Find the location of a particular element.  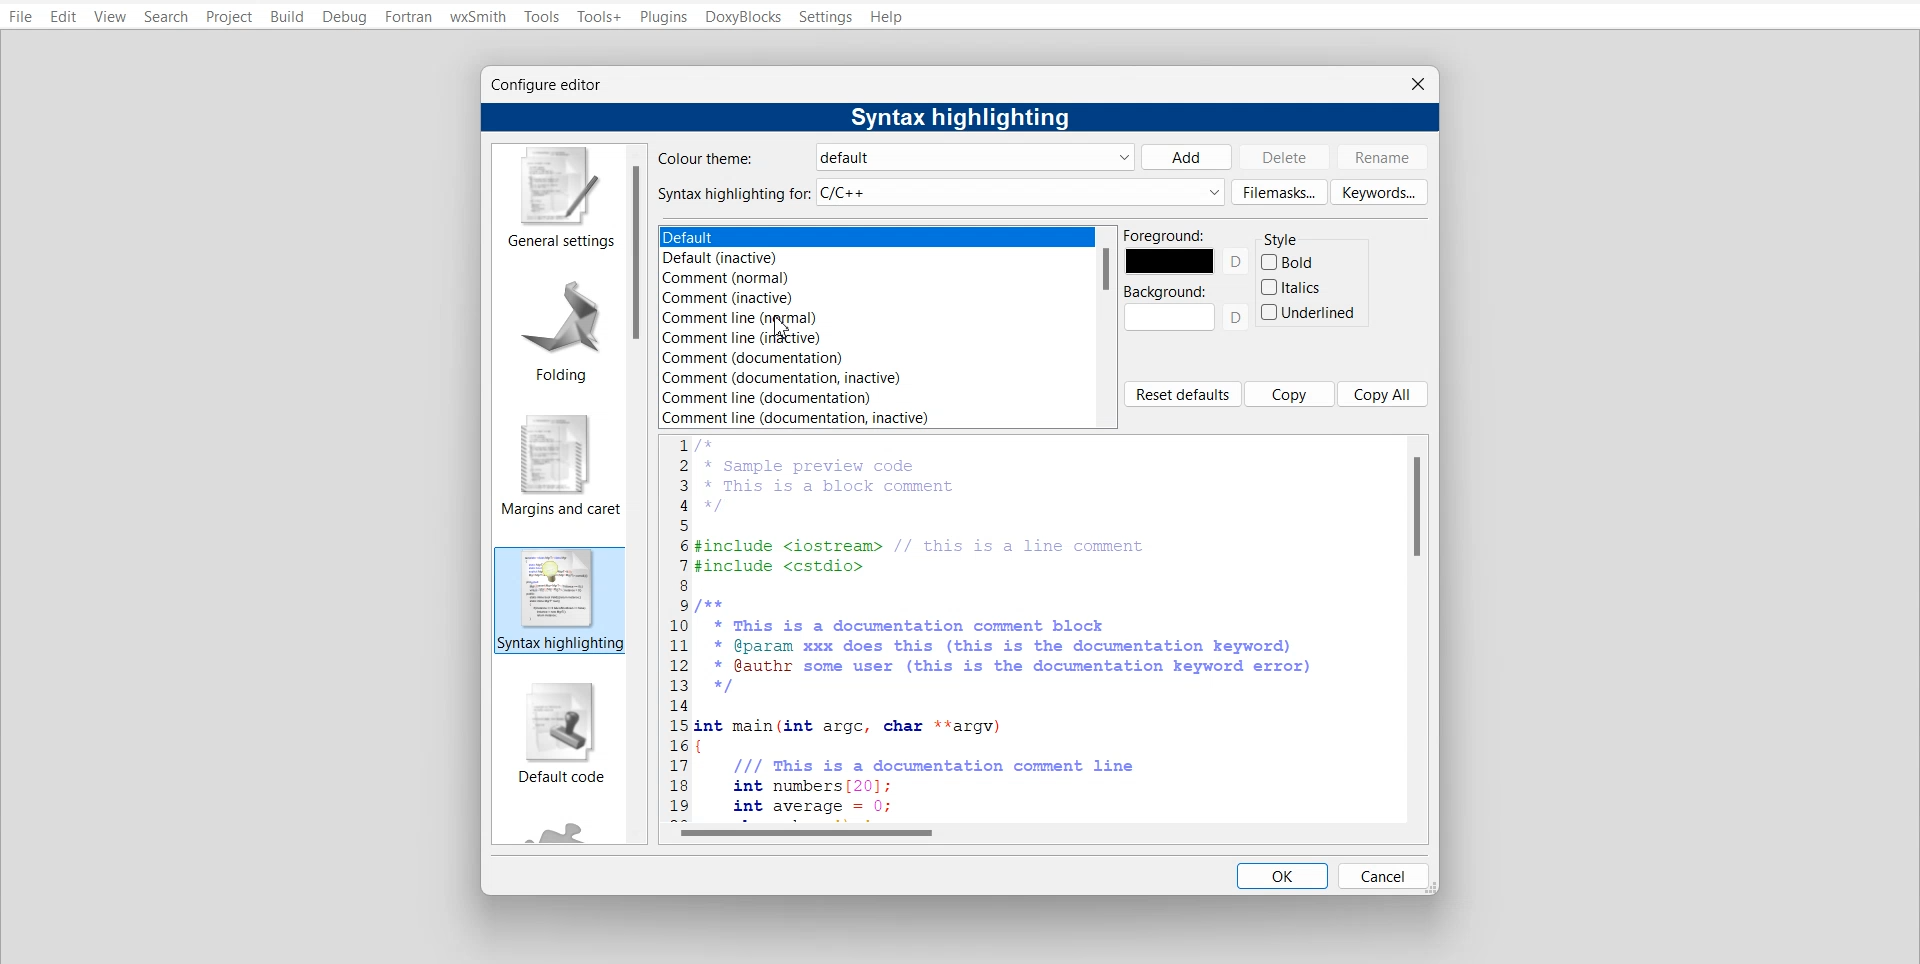

Syntax highlighting is located at coordinates (951, 118).